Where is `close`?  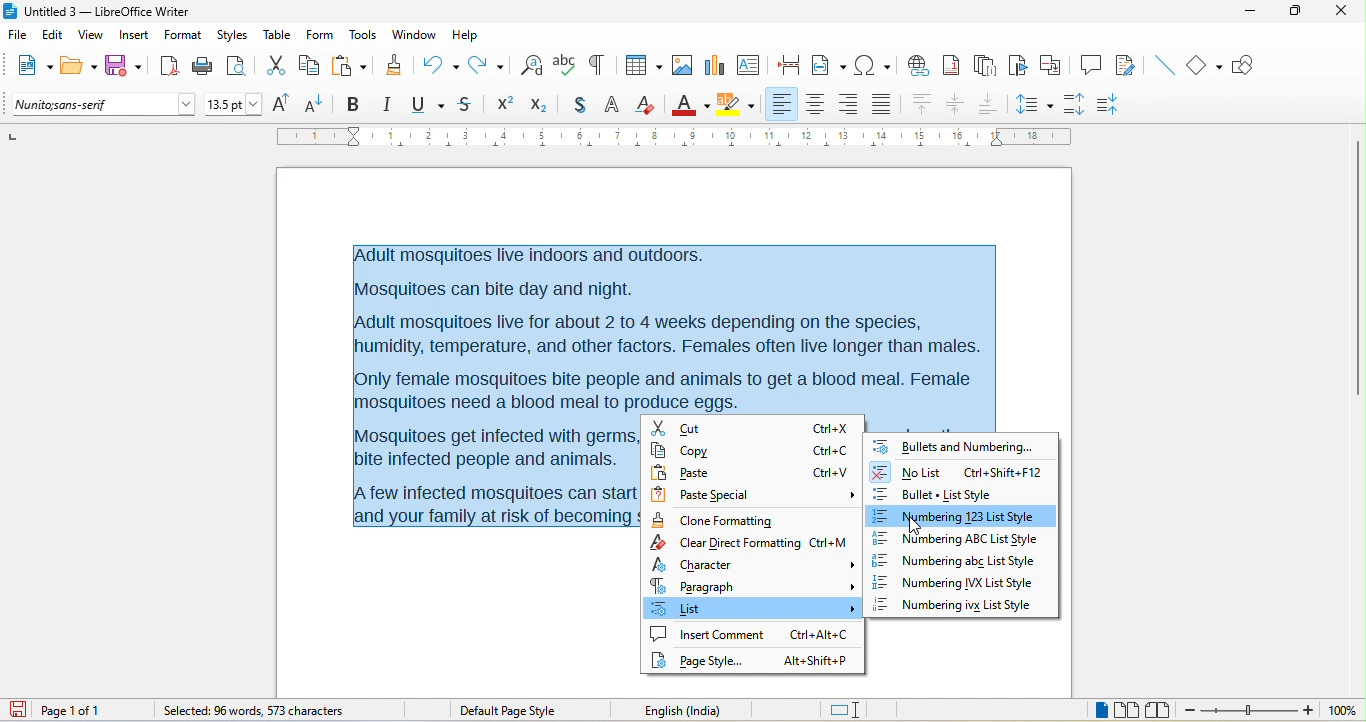
close is located at coordinates (1342, 15).